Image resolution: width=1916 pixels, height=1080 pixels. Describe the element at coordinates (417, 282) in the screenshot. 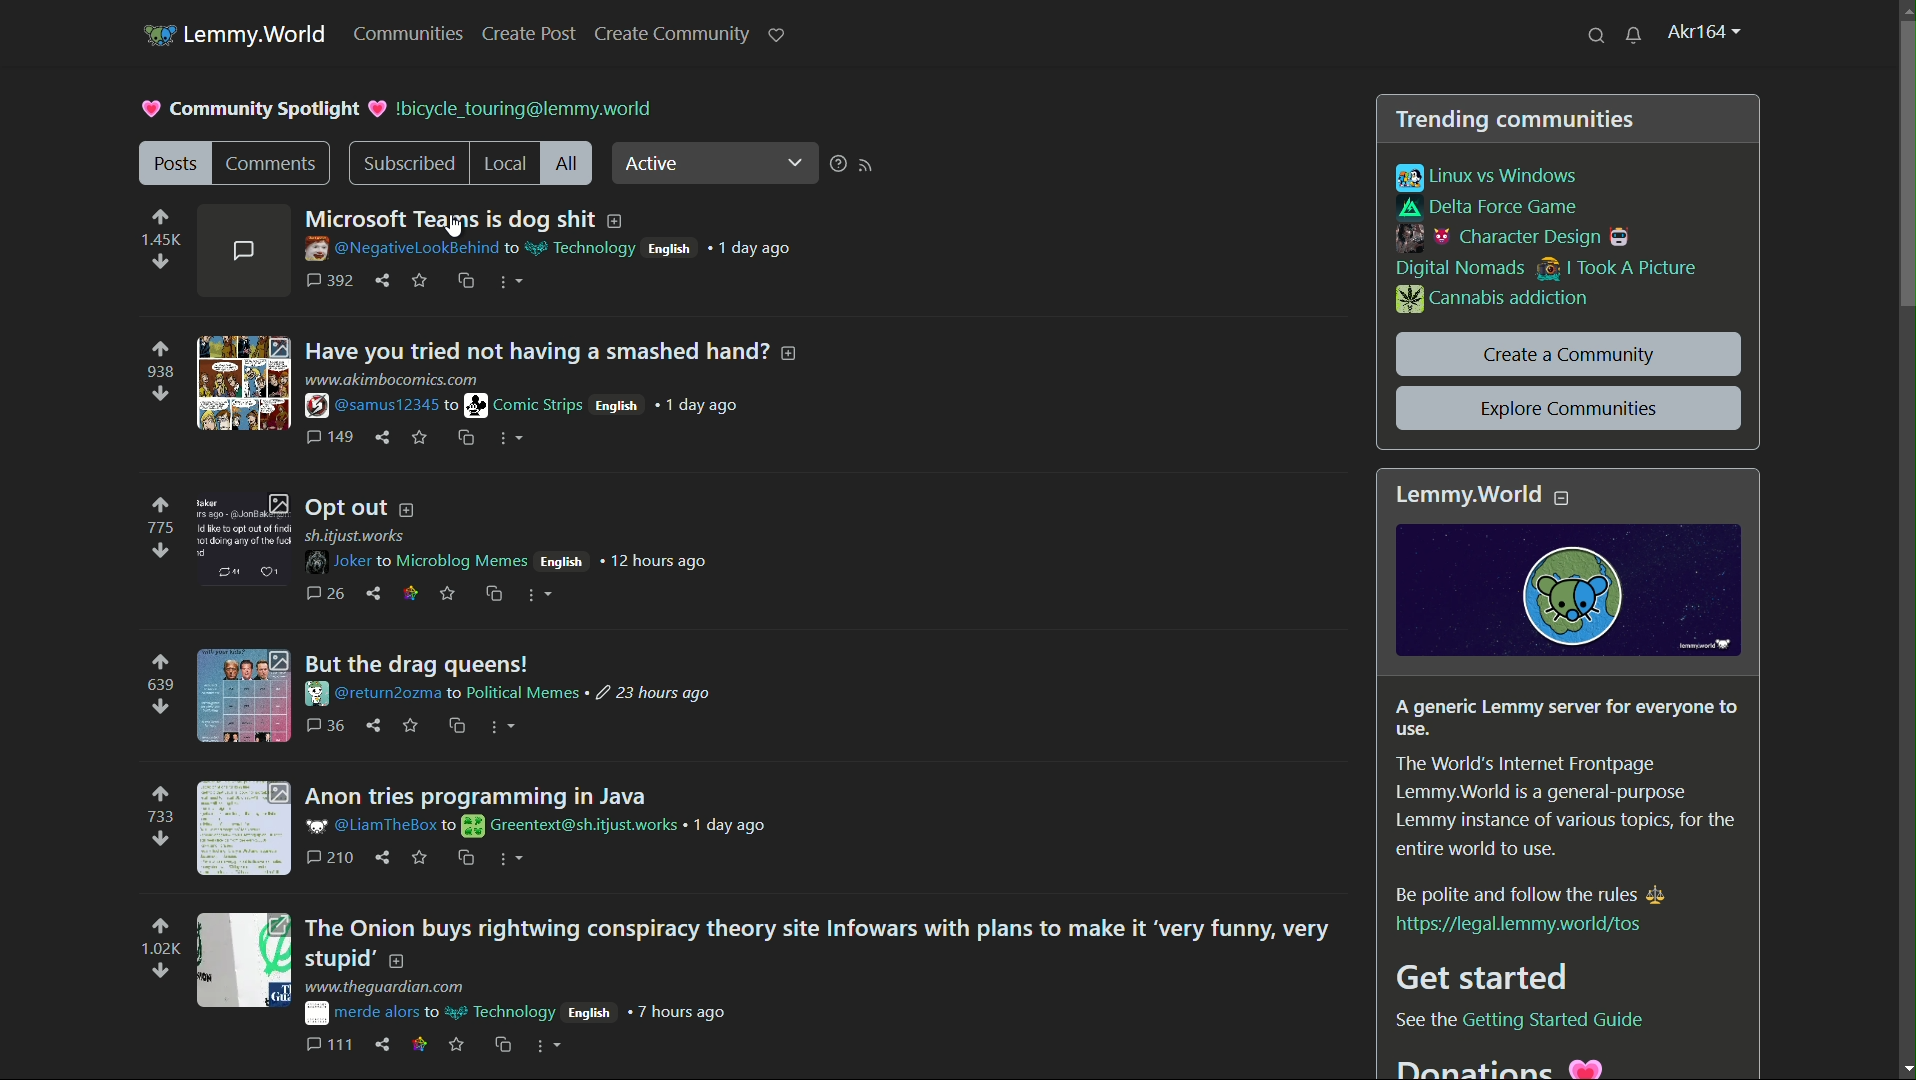

I see `save` at that location.